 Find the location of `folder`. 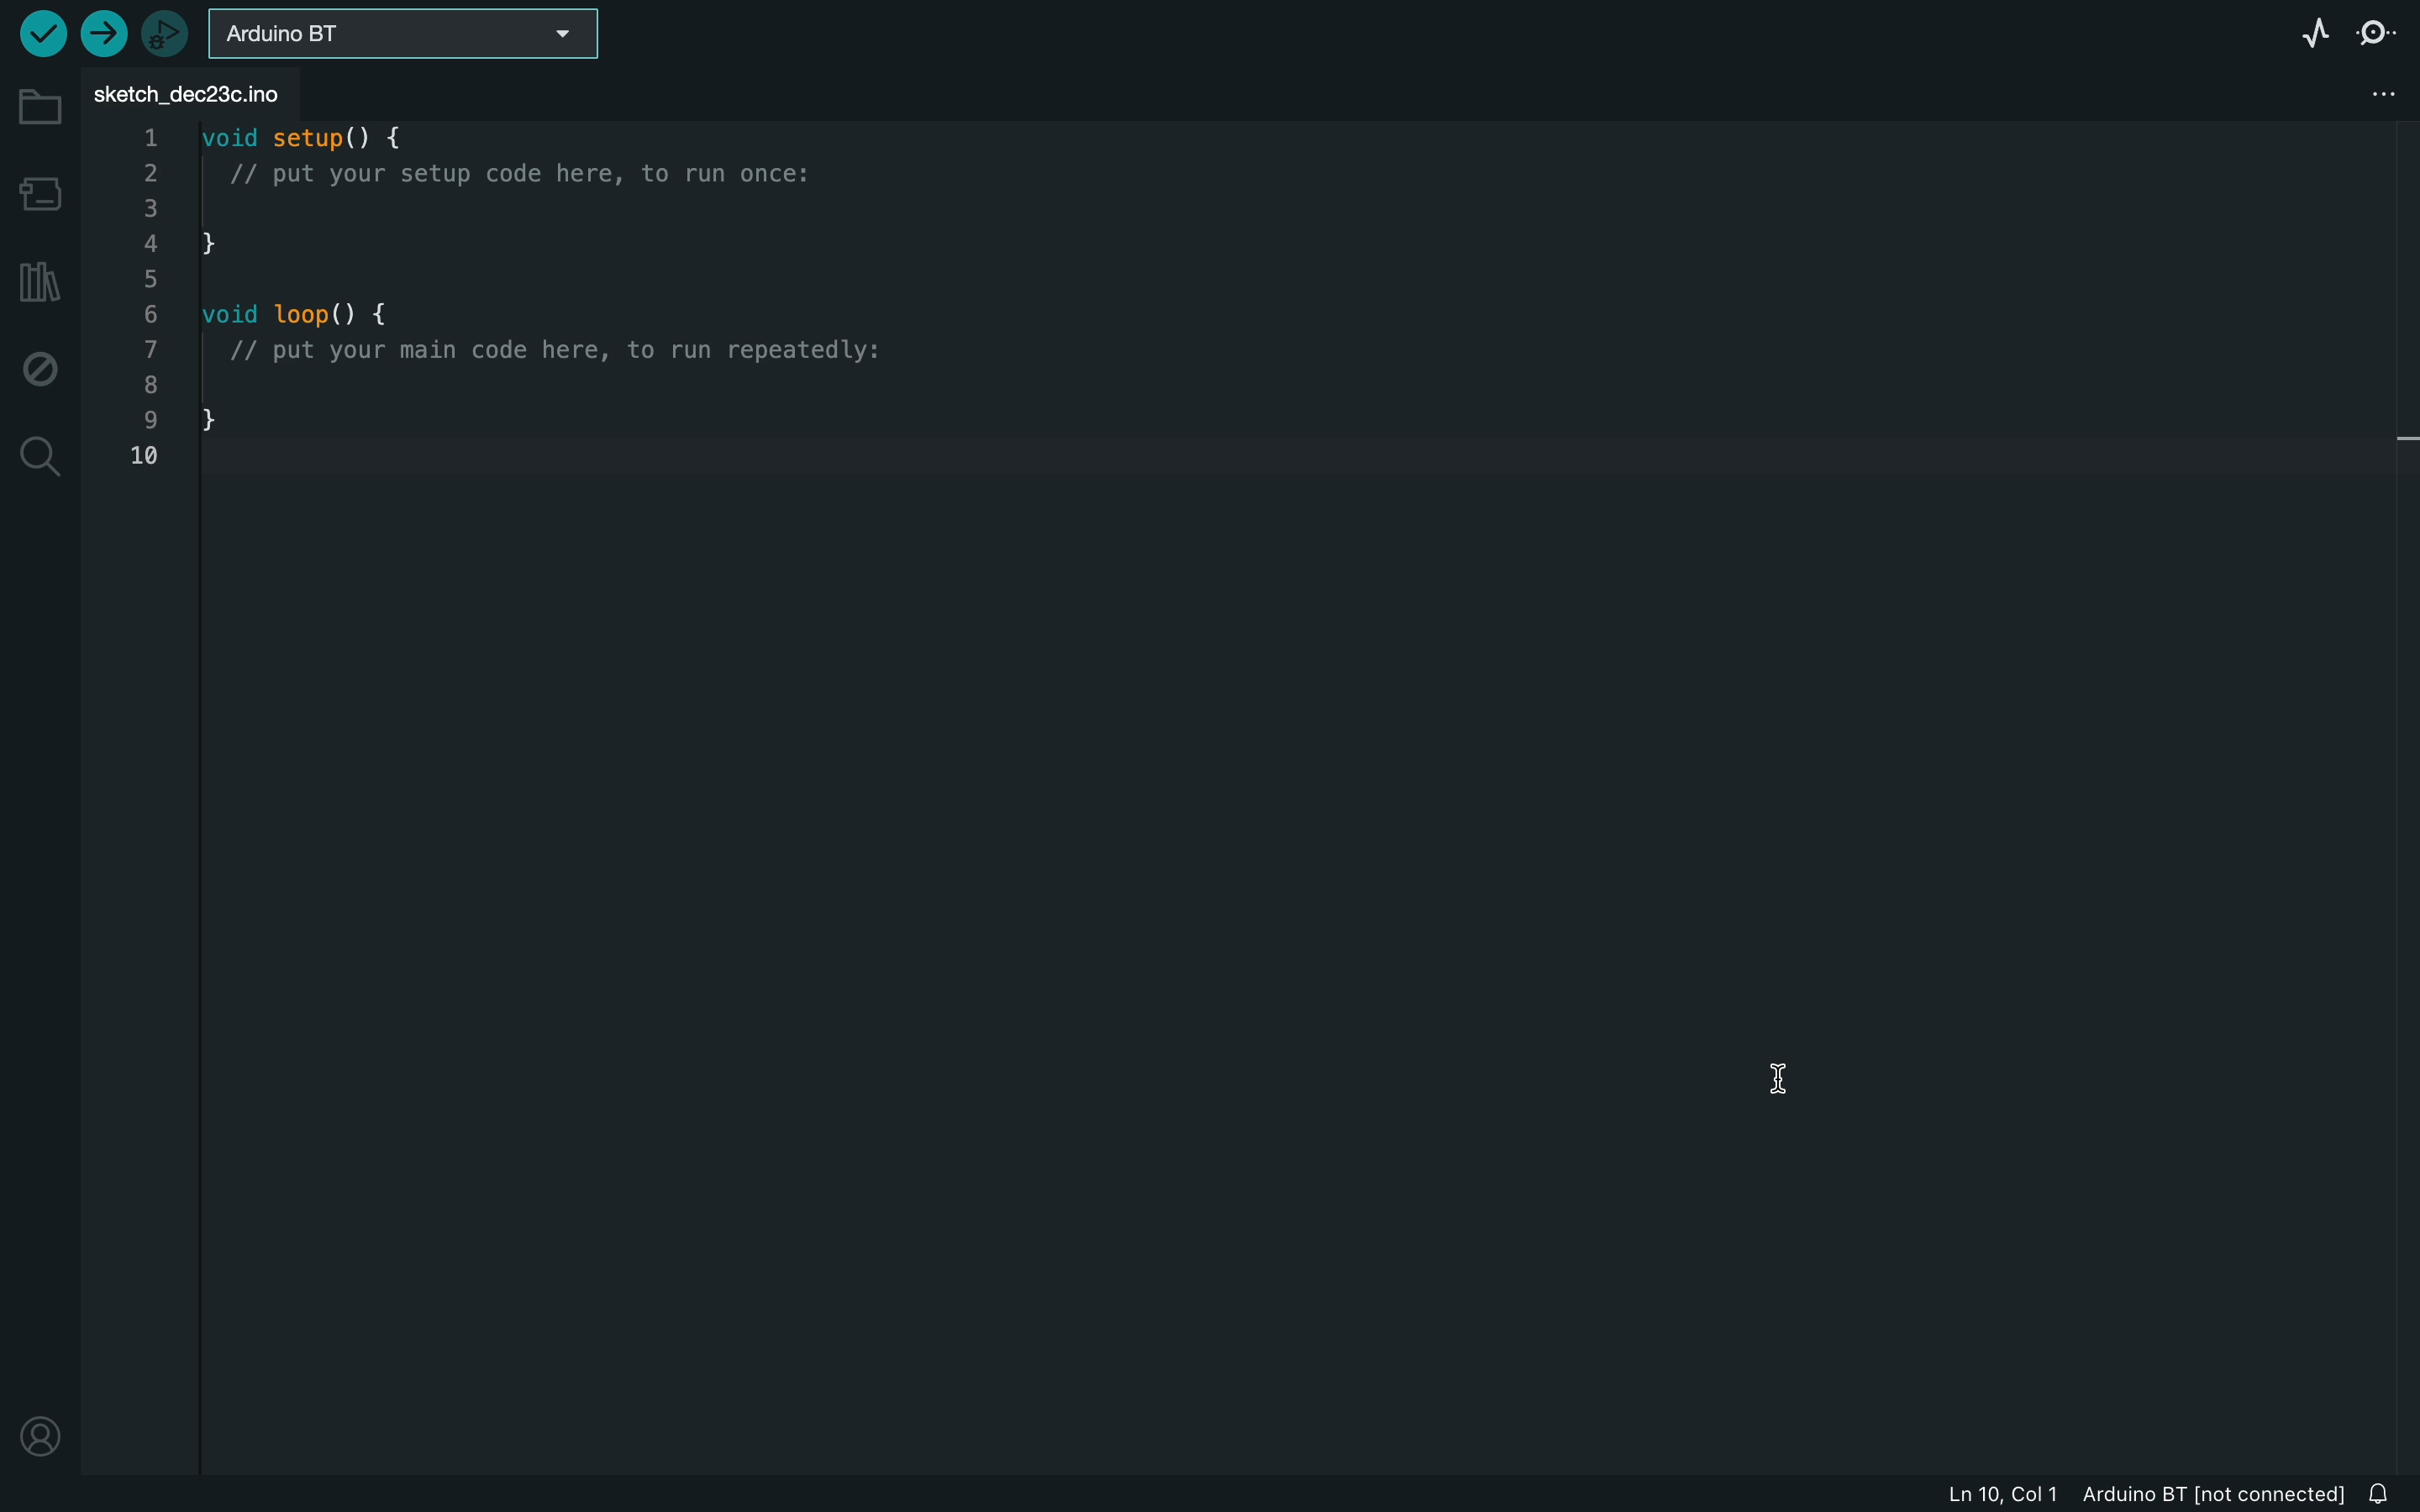

folder is located at coordinates (37, 109).